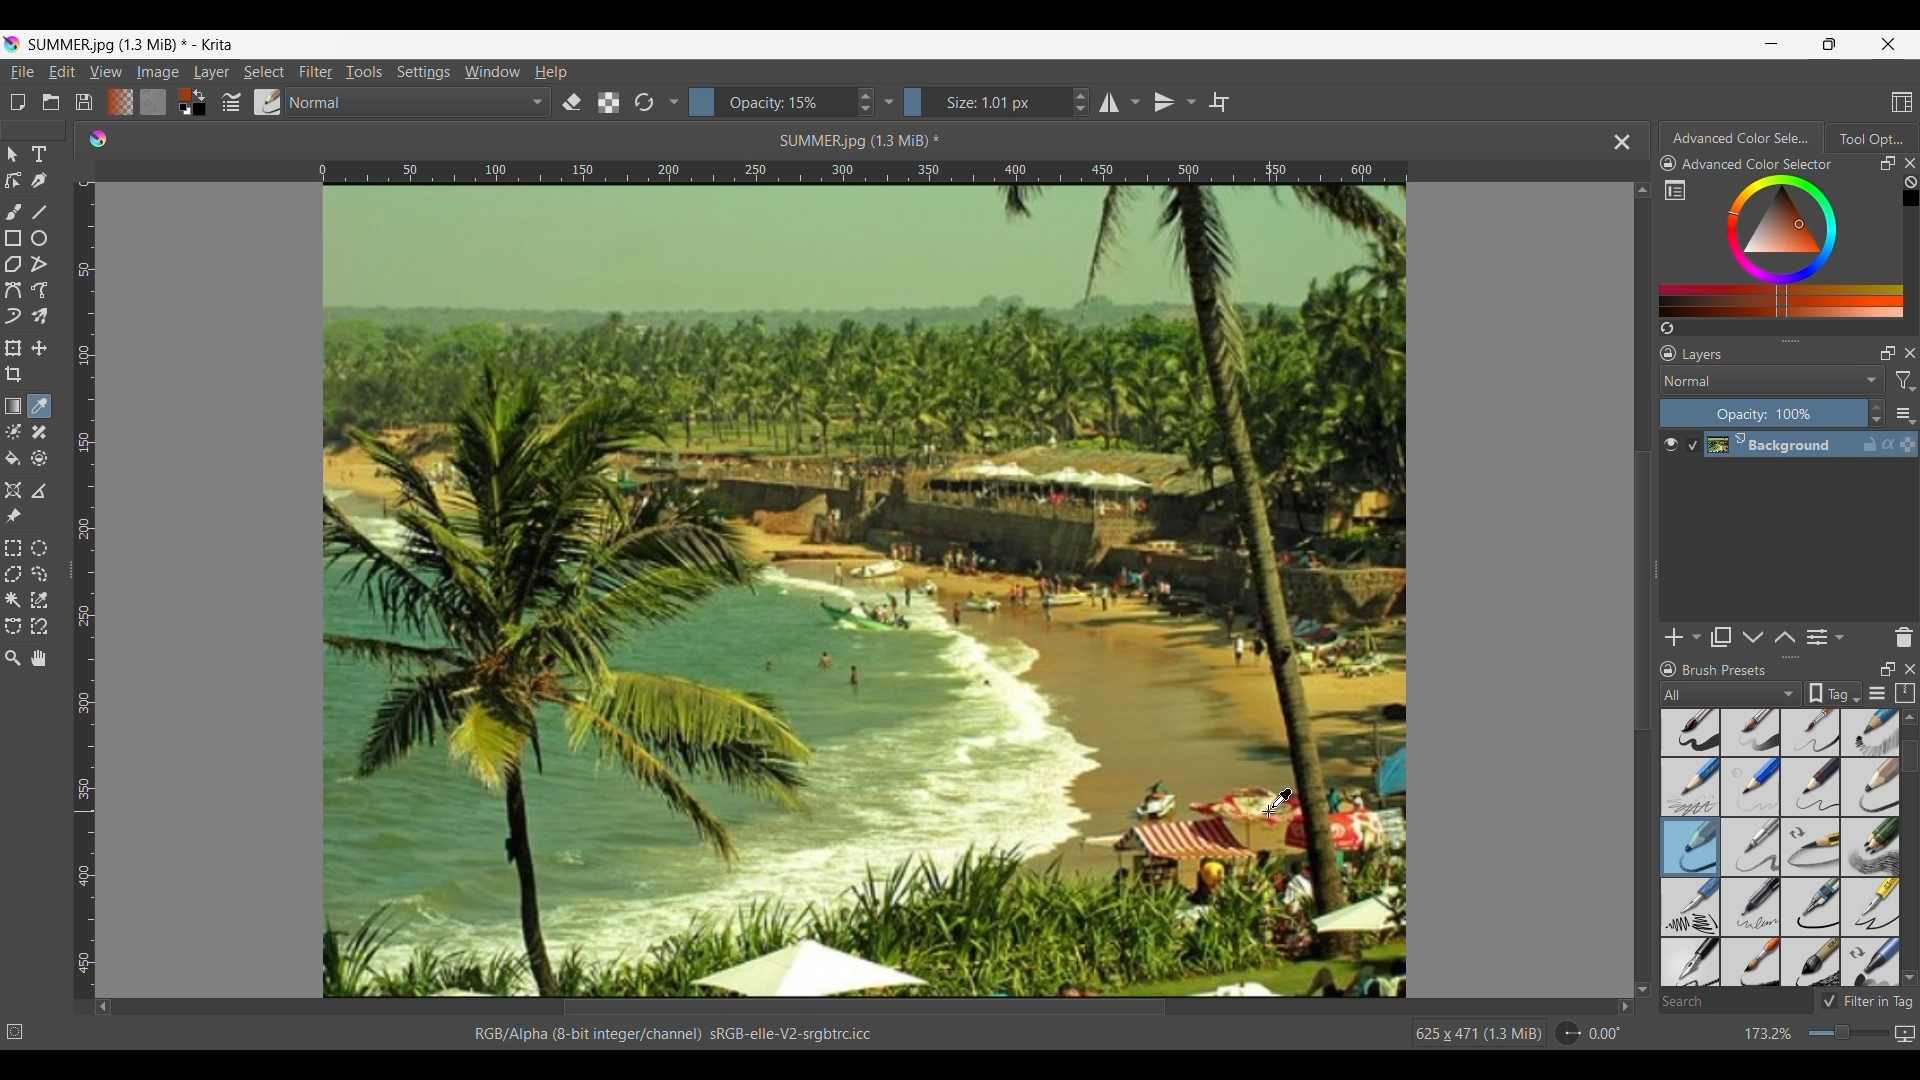 The image size is (1920, 1080). Describe the element at coordinates (1838, 636) in the screenshot. I see `Layer property settings` at that location.